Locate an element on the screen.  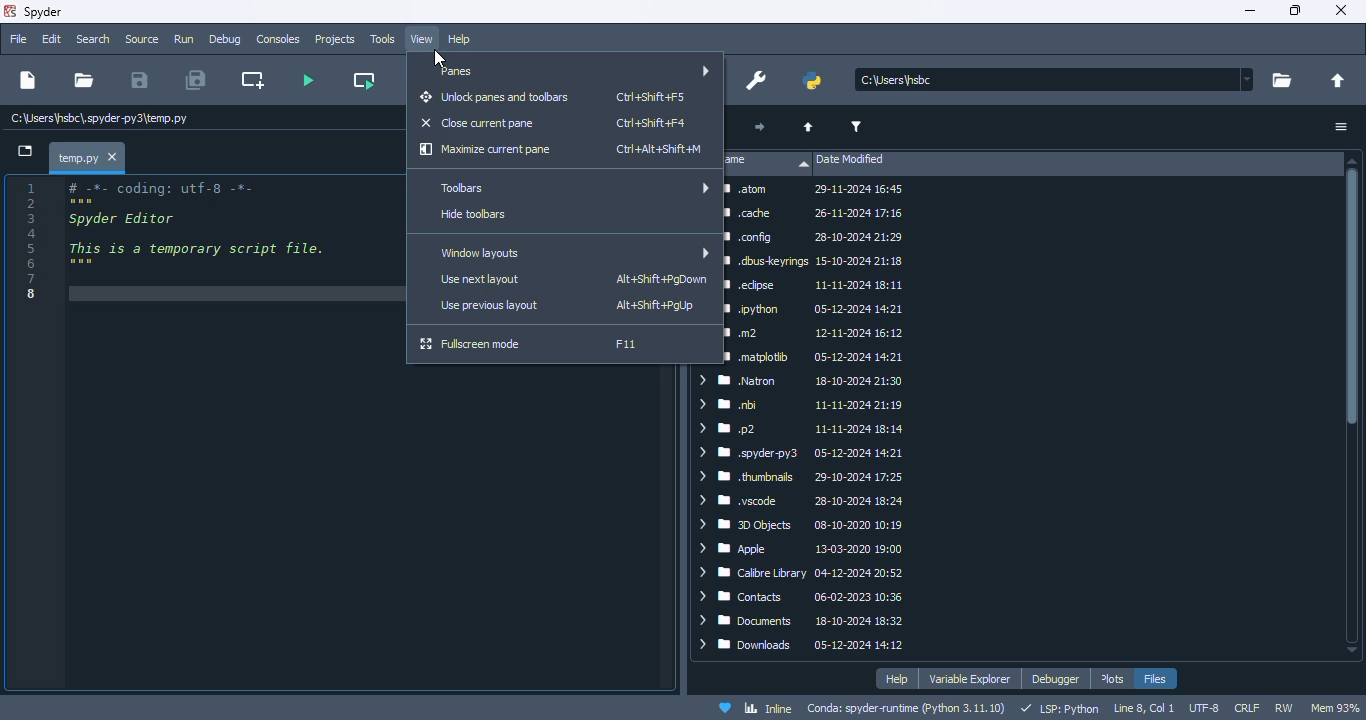
3D Objects is located at coordinates (811, 525).